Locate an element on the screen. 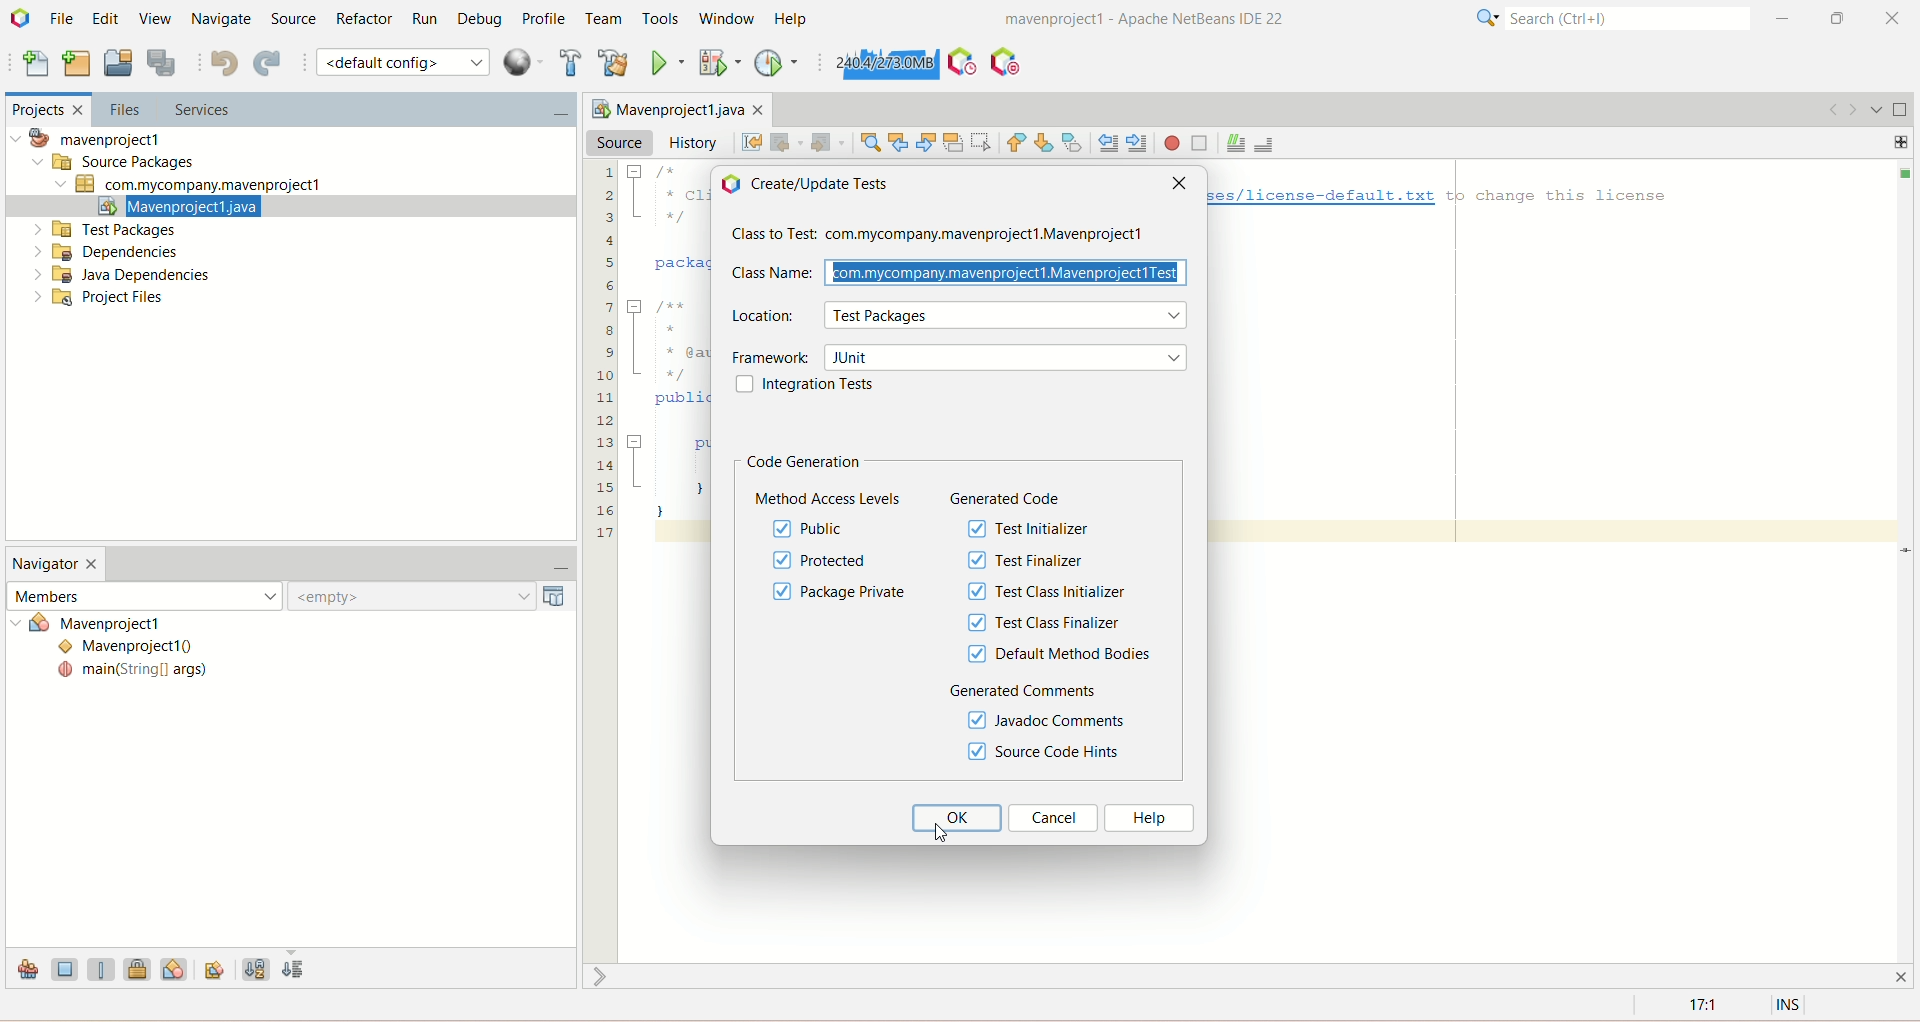  context menu is located at coordinates (523, 62).